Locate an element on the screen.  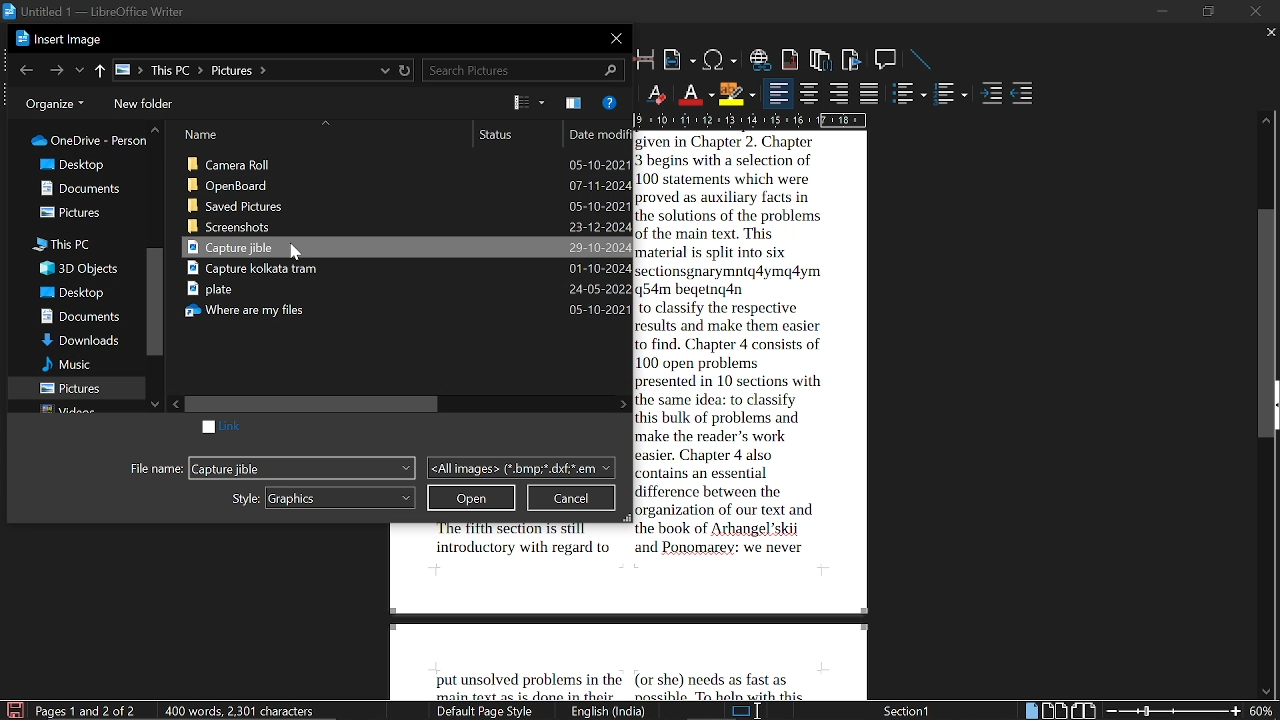
center is located at coordinates (809, 92).